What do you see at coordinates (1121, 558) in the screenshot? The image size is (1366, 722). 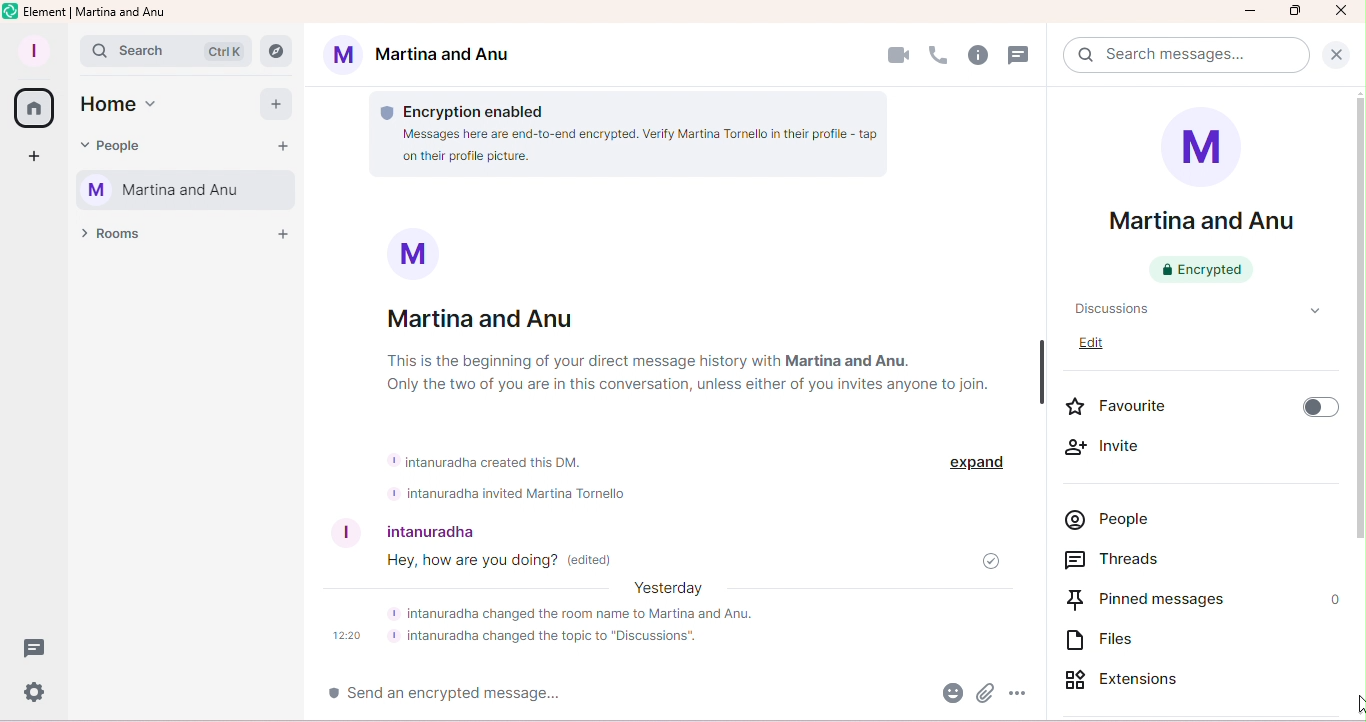 I see `Threads` at bounding box center [1121, 558].